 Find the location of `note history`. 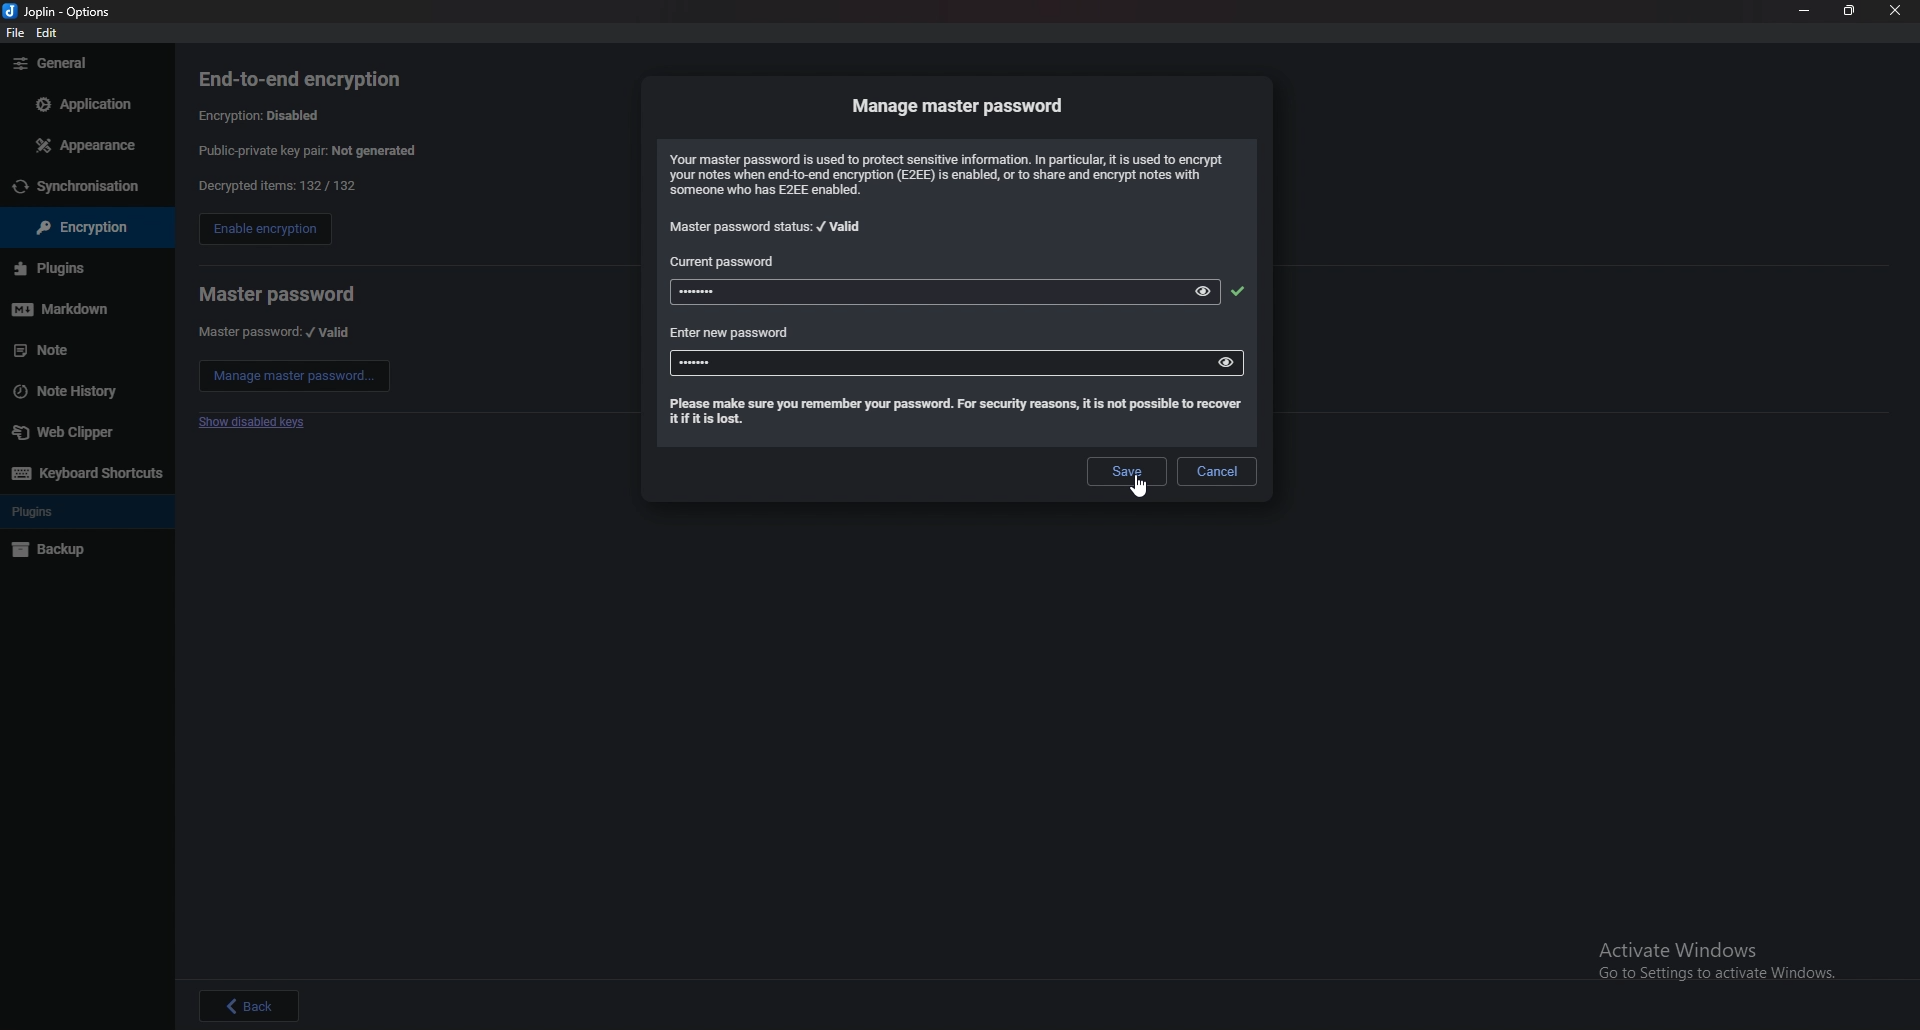

note history is located at coordinates (81, 390).